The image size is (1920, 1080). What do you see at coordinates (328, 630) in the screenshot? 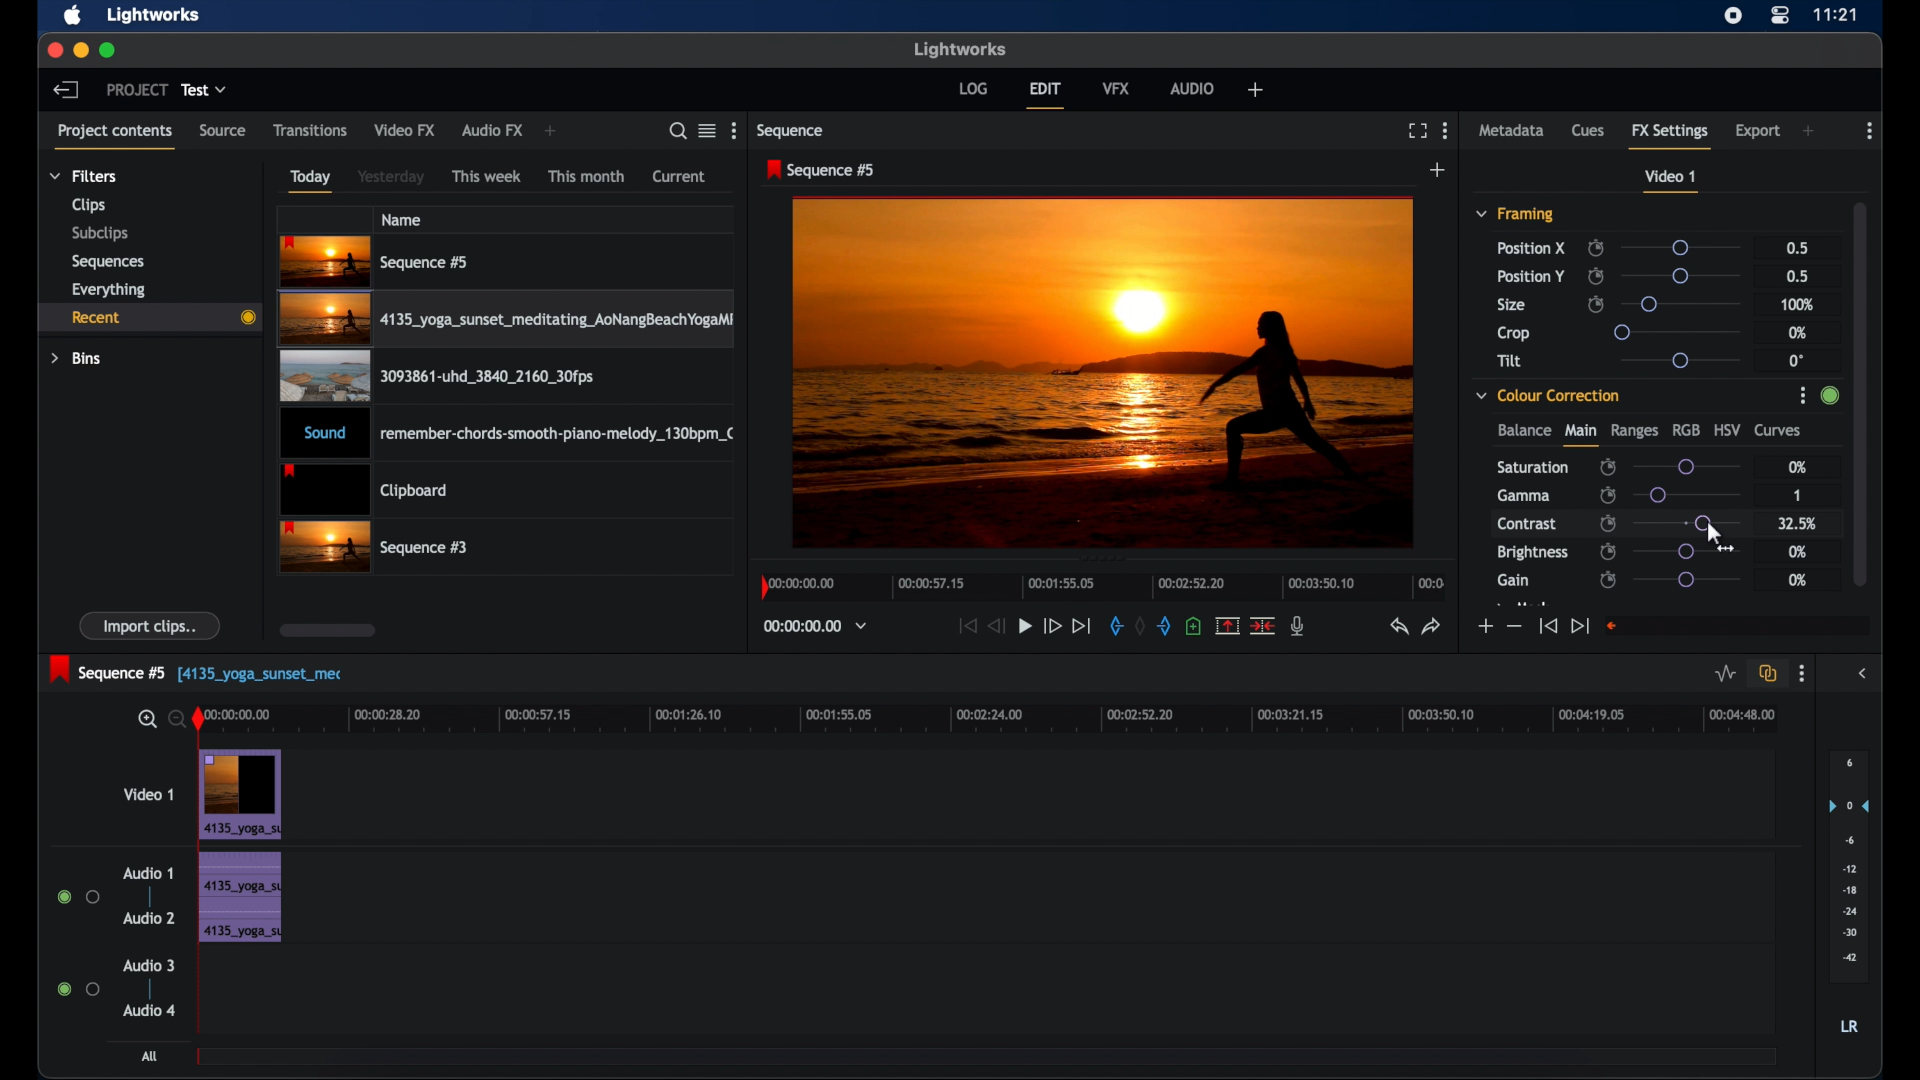
I see `scroll box` at bounding box center [328, 630].